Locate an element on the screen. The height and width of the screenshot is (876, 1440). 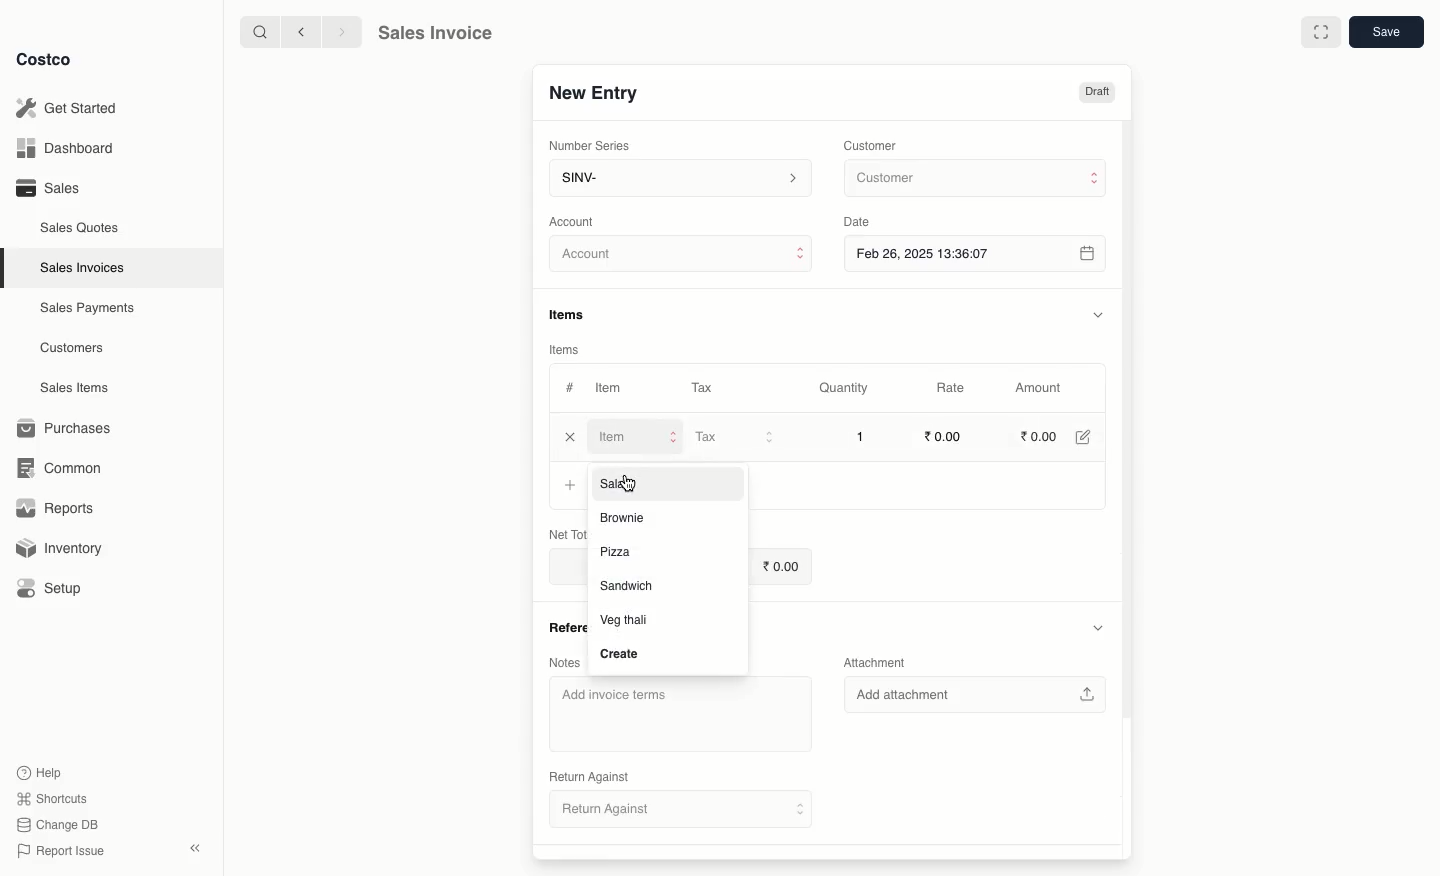
Sales is located at coordinates (47, 188).